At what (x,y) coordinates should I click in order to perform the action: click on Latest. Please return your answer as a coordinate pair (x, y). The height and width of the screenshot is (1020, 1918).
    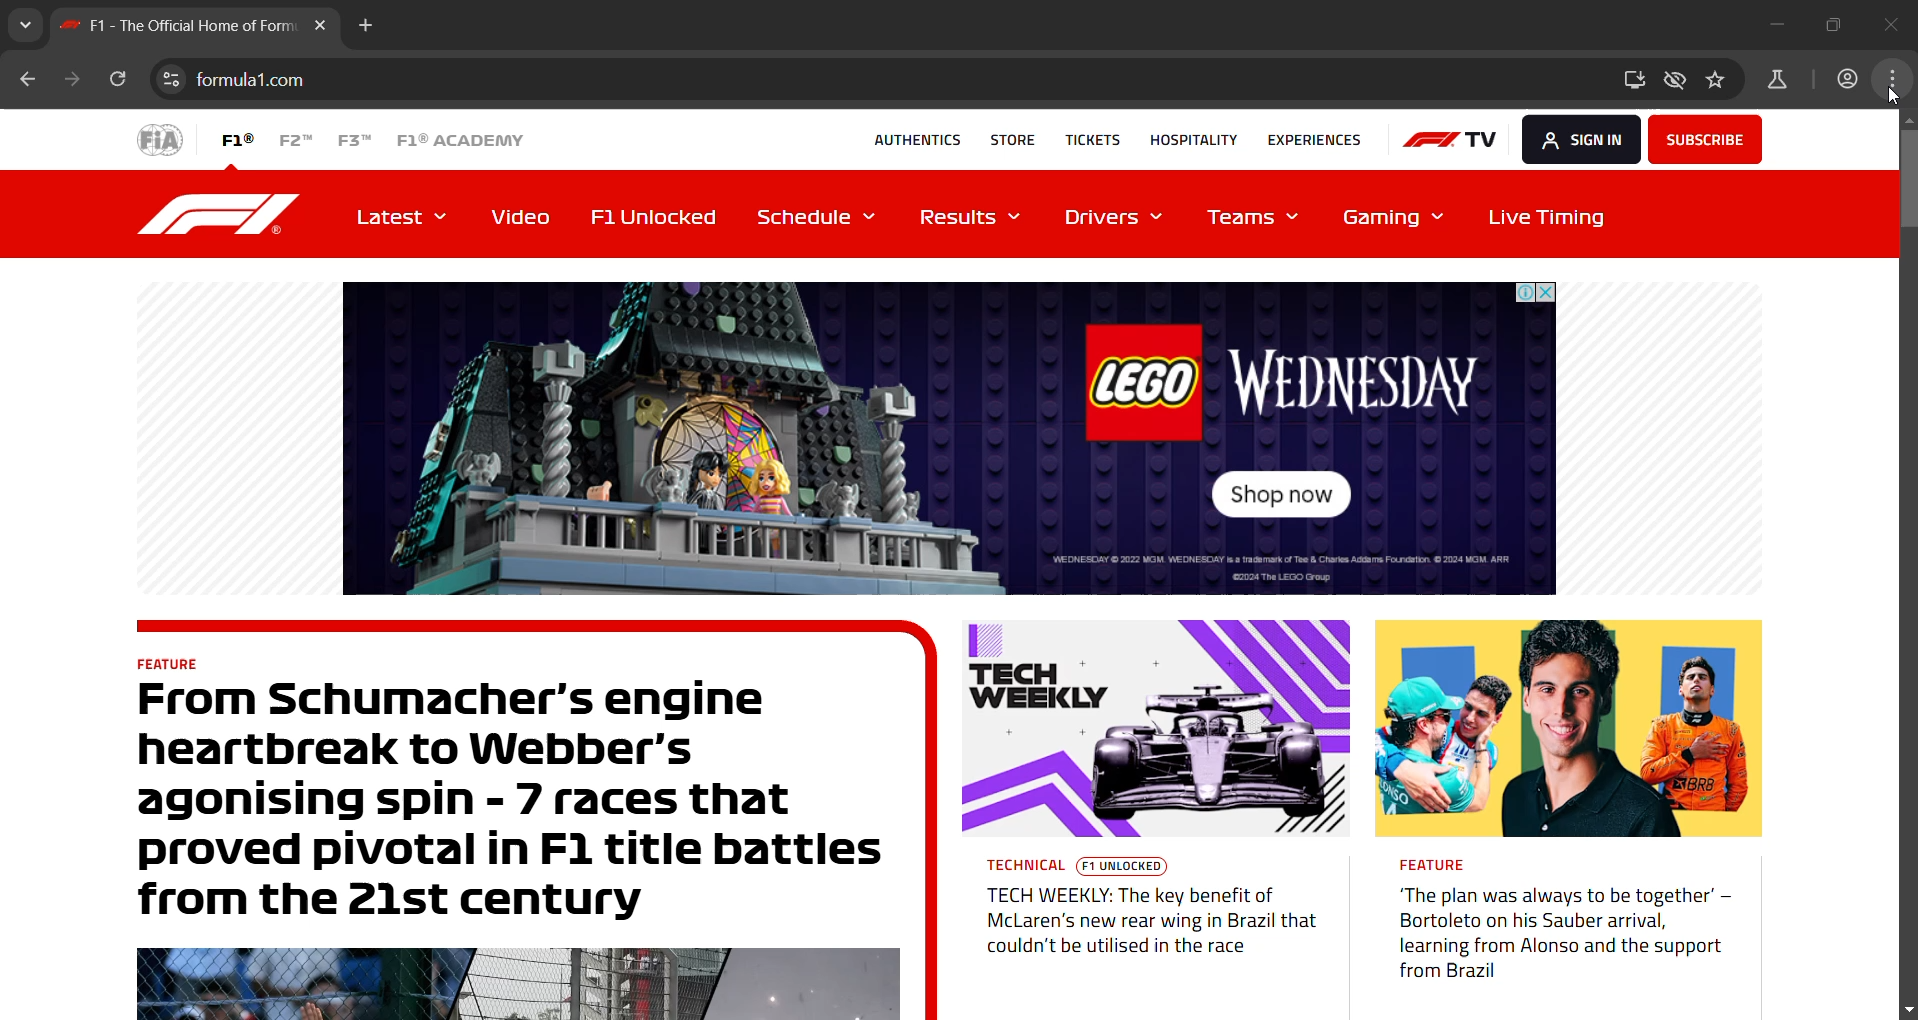
    Looking at the image, I should click on (394, 219).